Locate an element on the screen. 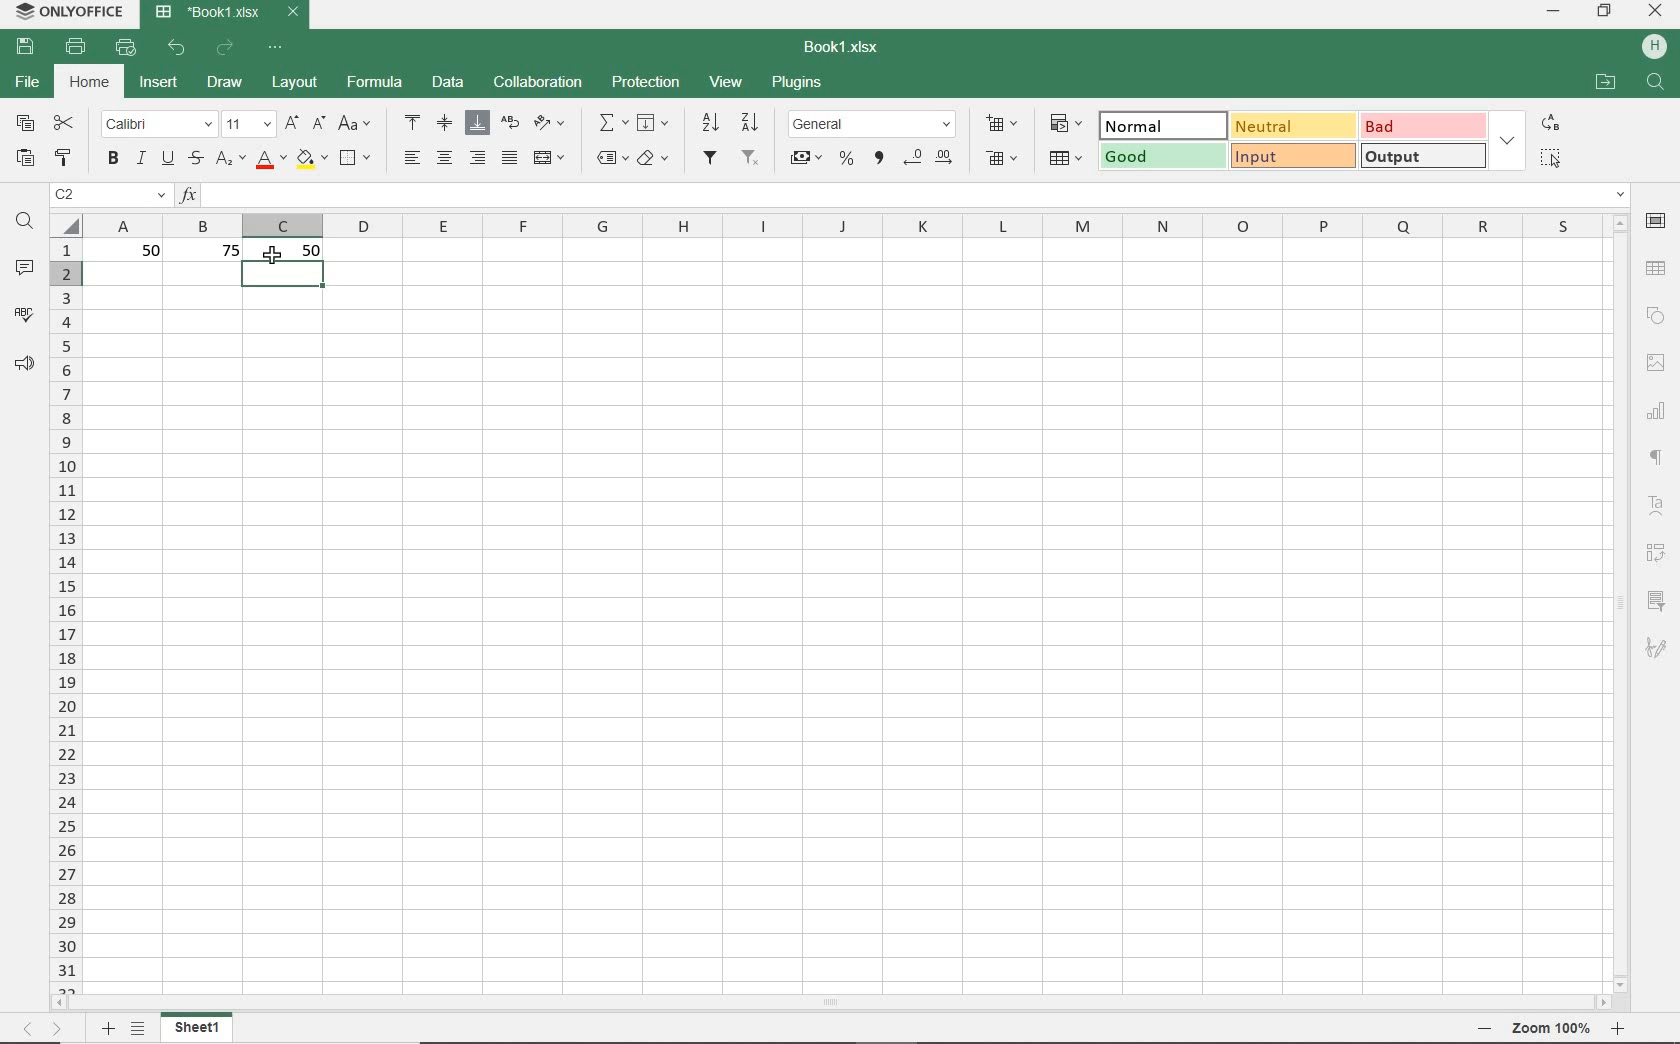 This screenshot has height=1044, width=1680. conditional formatting is located at coordinates (1069, 123).